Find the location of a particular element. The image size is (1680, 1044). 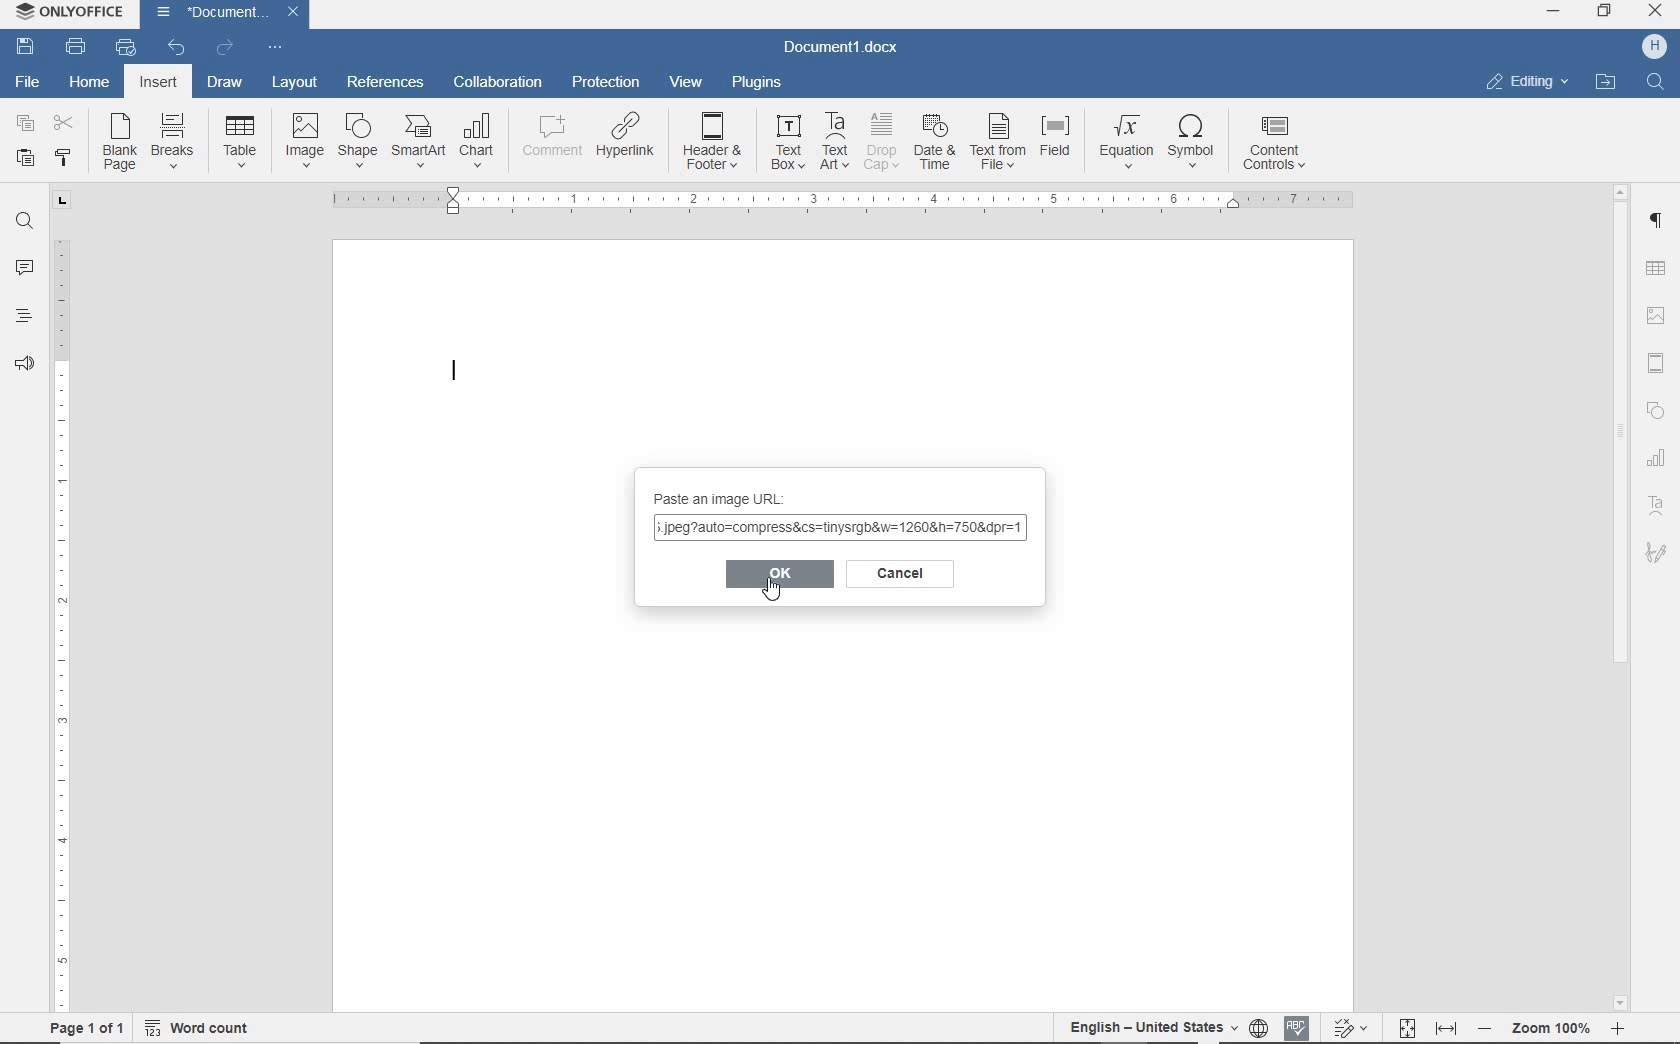

ok is located at coordinates (780, 573).